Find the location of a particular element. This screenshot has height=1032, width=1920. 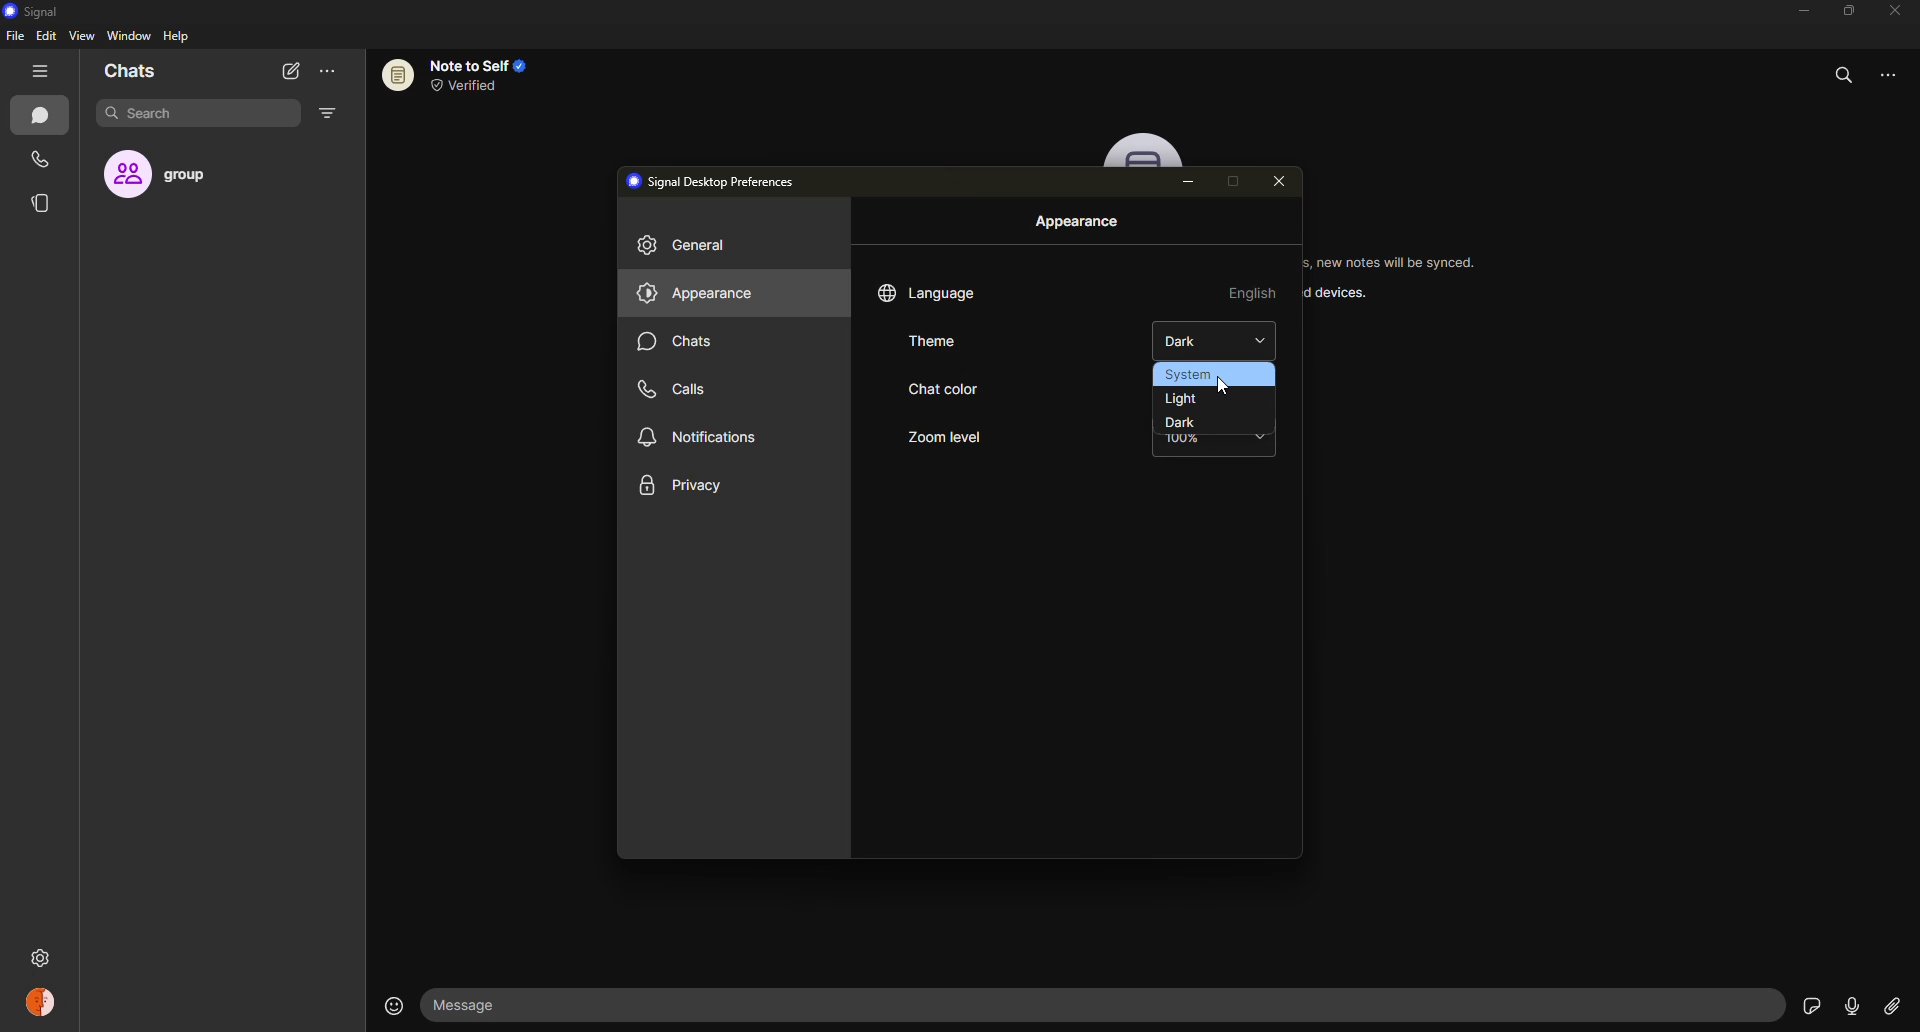

privacy is located at coordinates (685, 486).